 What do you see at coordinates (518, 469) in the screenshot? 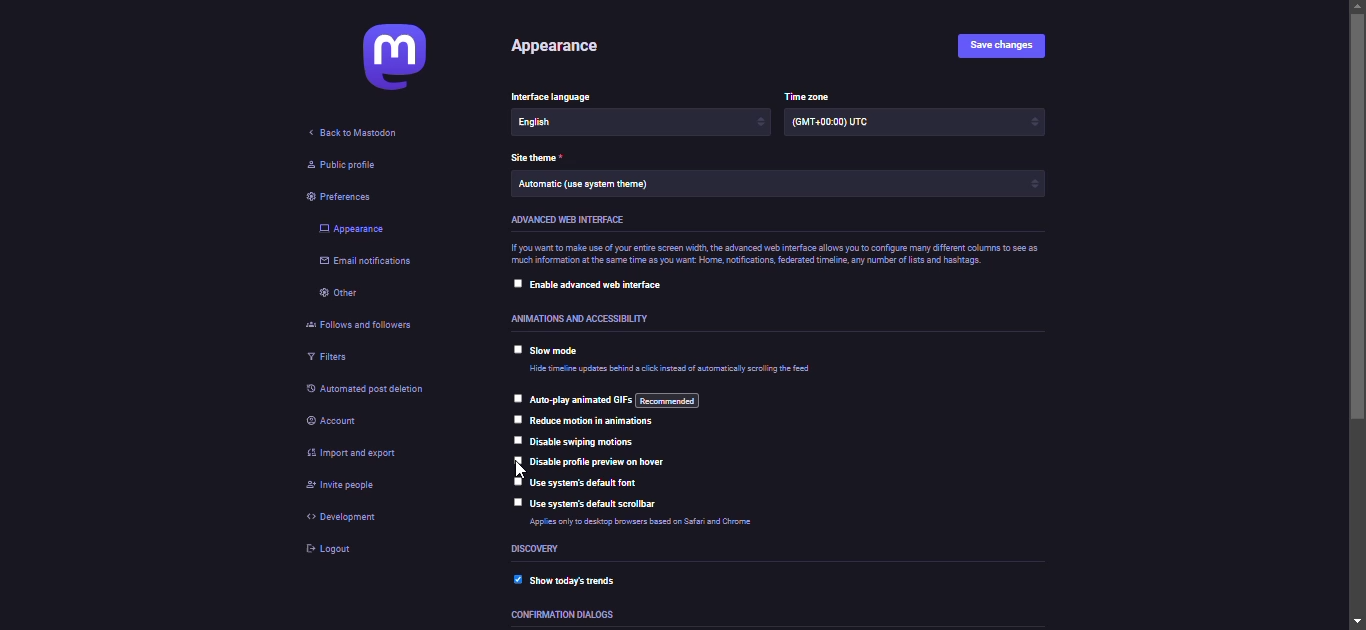
I see `cursor` at bounding box center [518, 469].